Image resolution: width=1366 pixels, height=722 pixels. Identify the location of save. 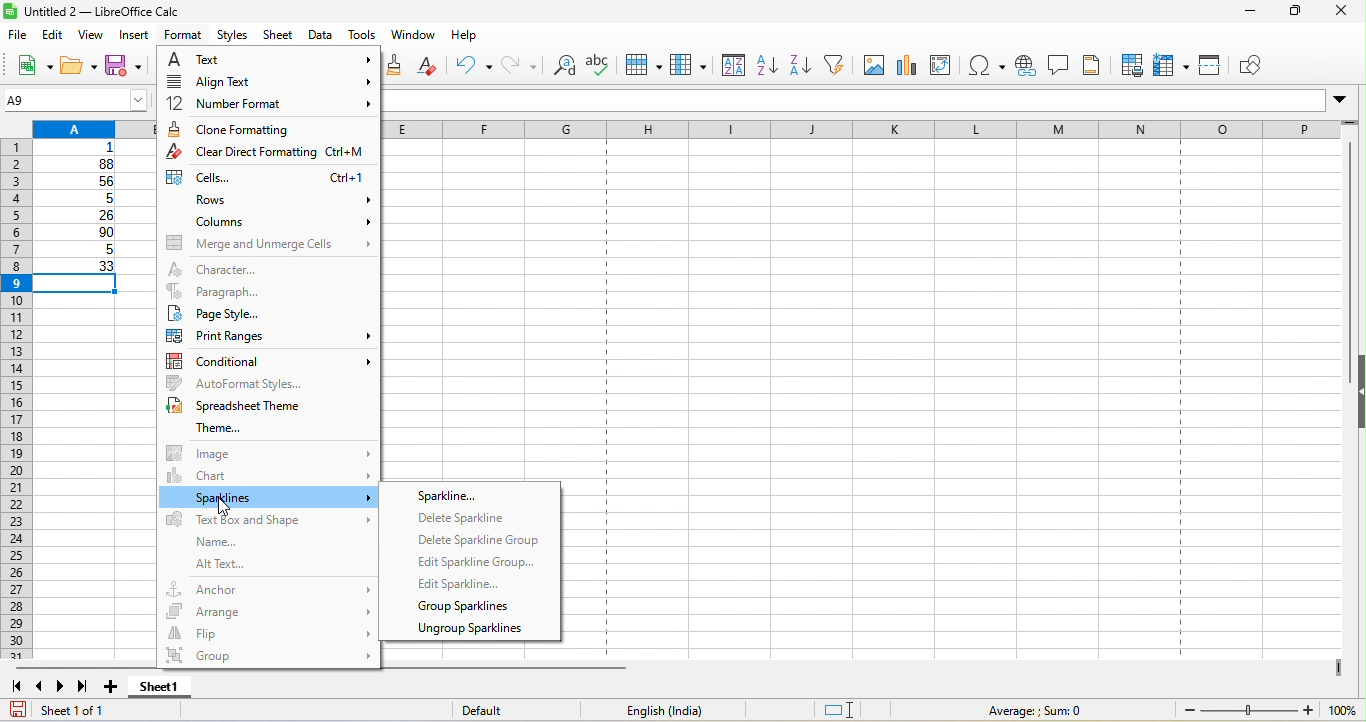
(128, 68).